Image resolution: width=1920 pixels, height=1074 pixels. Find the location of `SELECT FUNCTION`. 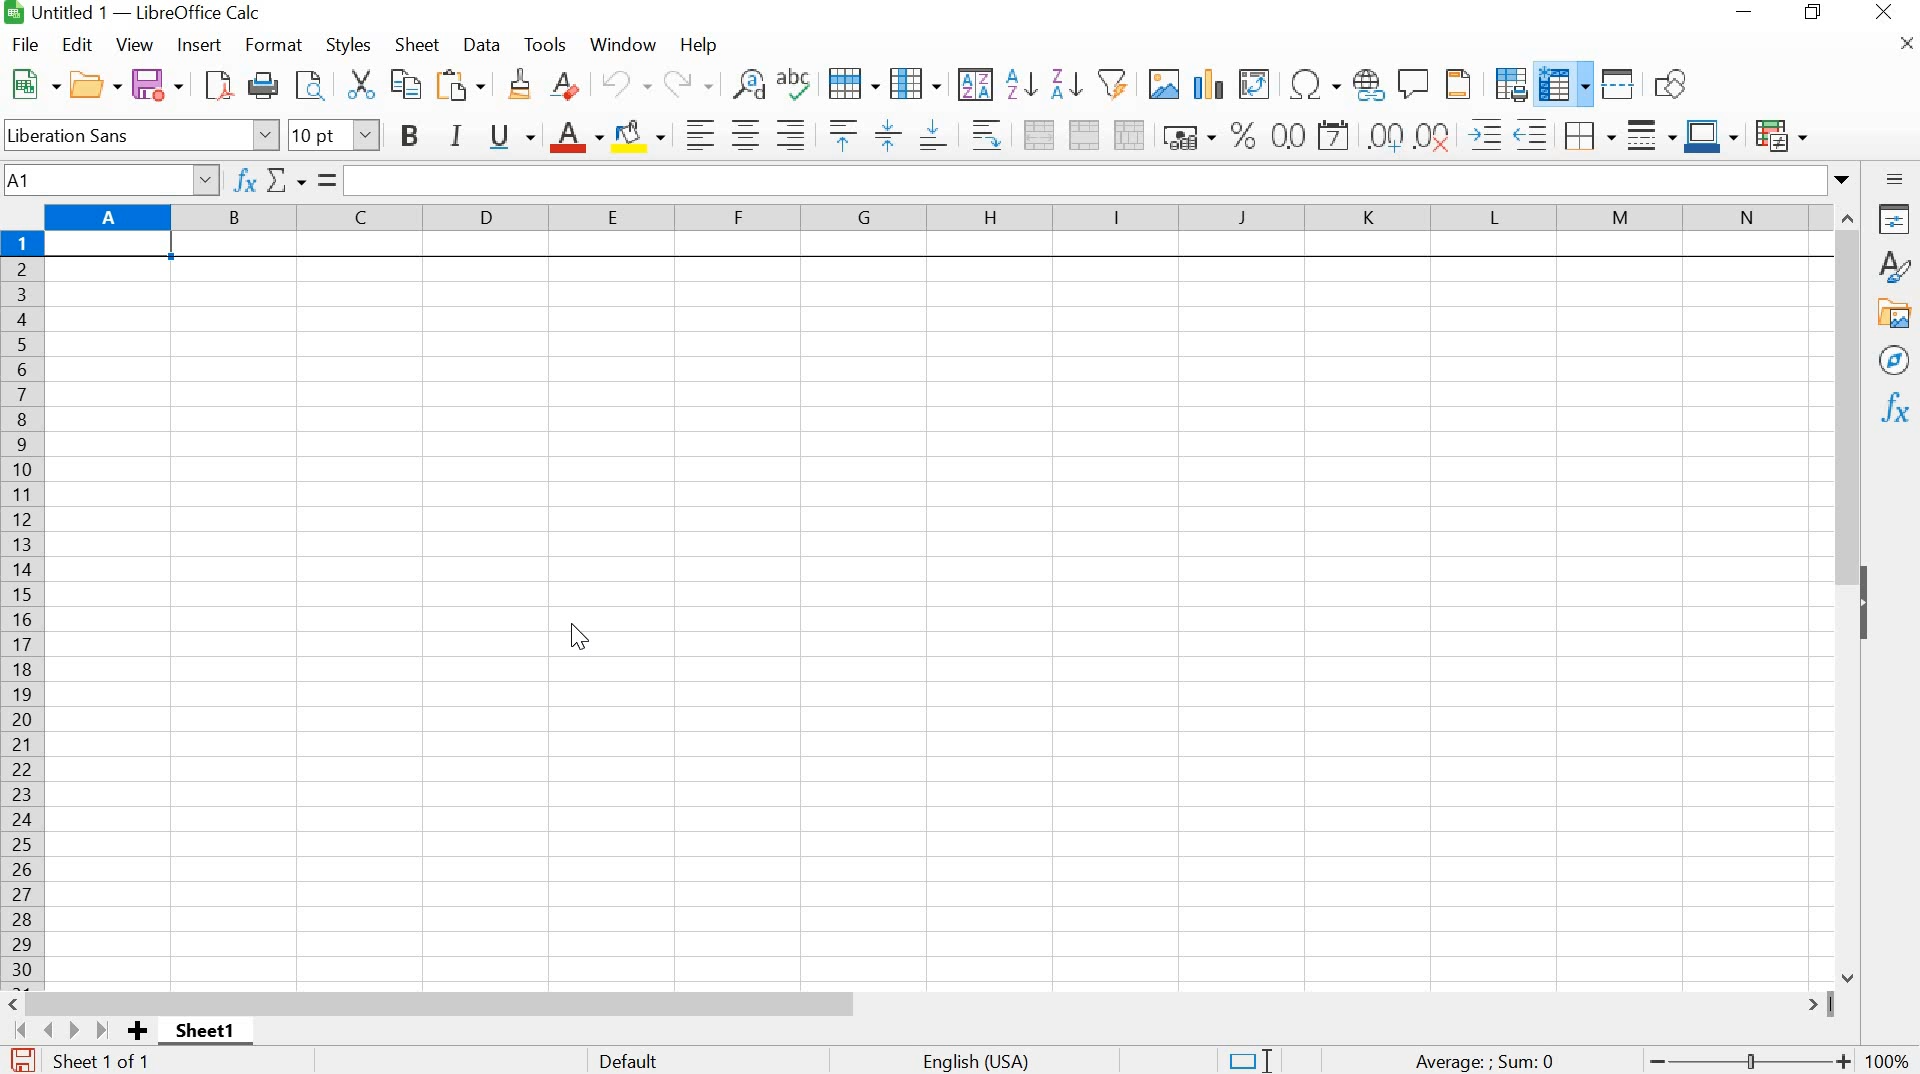

SELECT FUNCTION is located at coordinates (292, 178).